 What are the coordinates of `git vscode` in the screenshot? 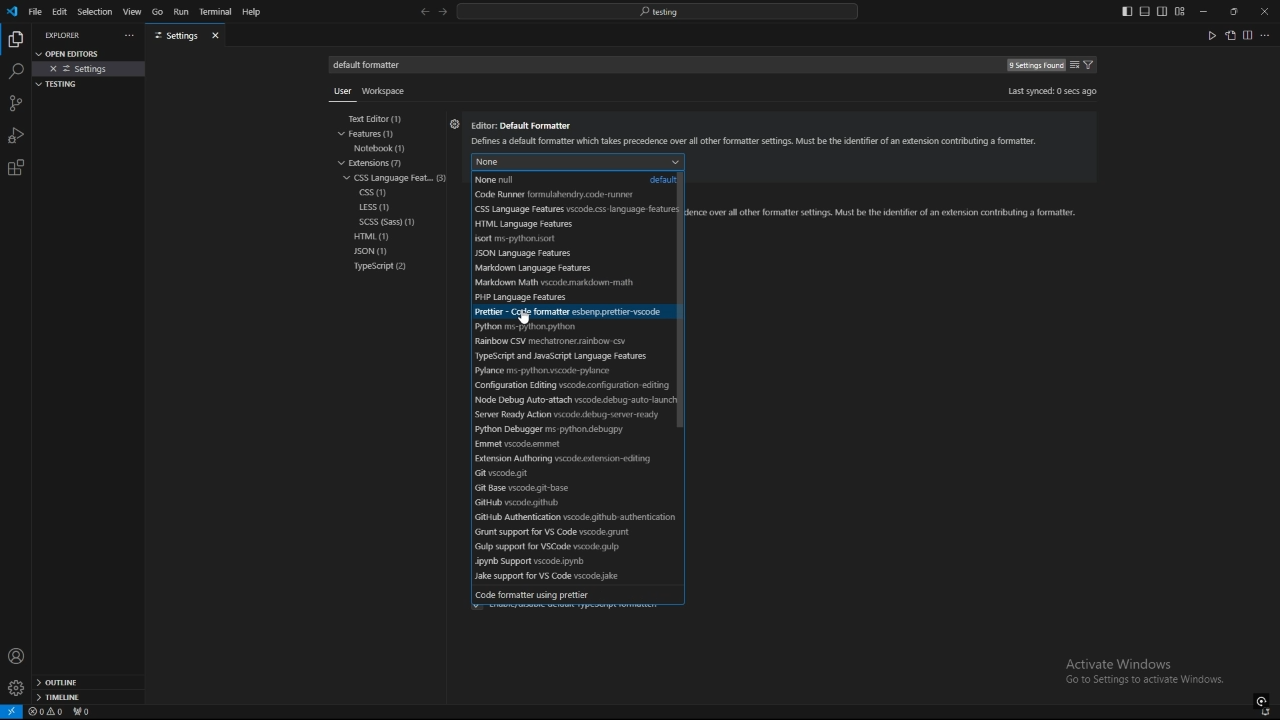 It's located at (564, 473).